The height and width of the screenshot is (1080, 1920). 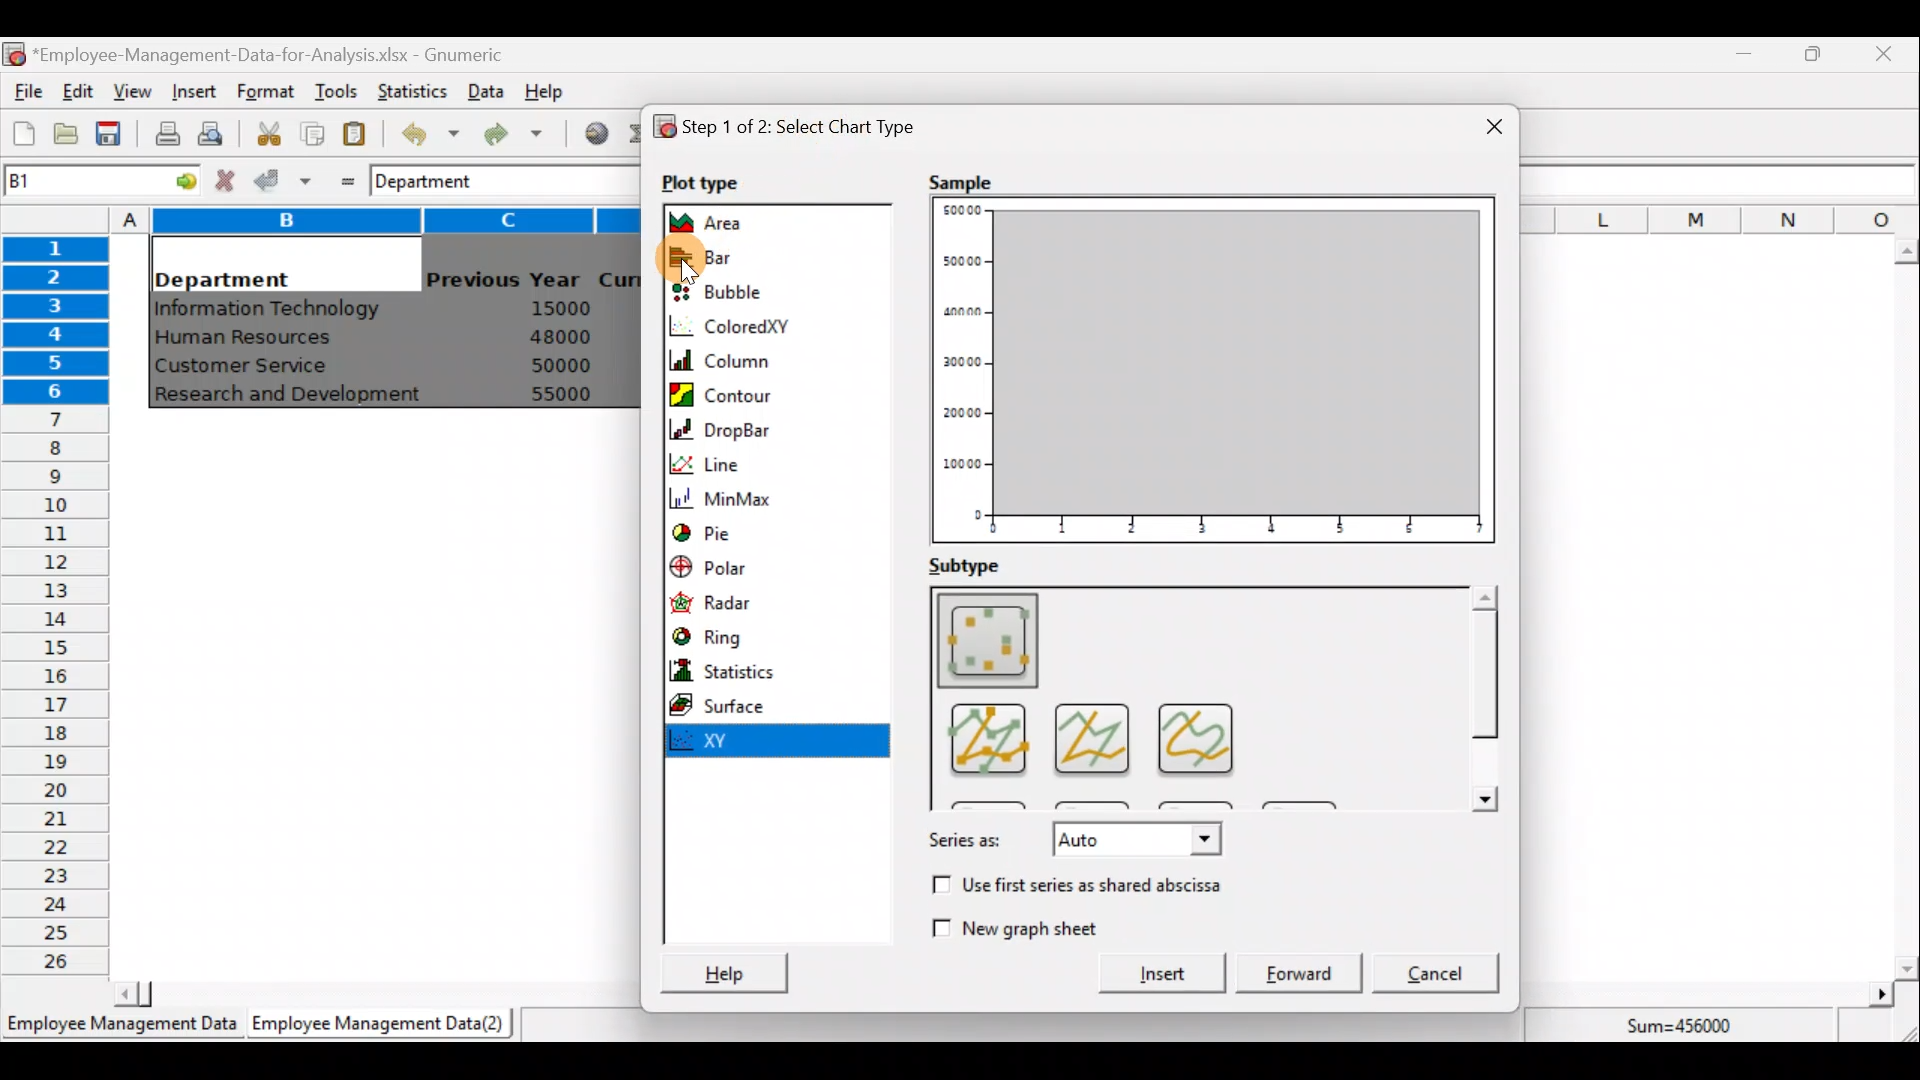 What do you see at coordinates (739, 702) in the screenshot?
I see `Surface` at bounding box center [739, 702].